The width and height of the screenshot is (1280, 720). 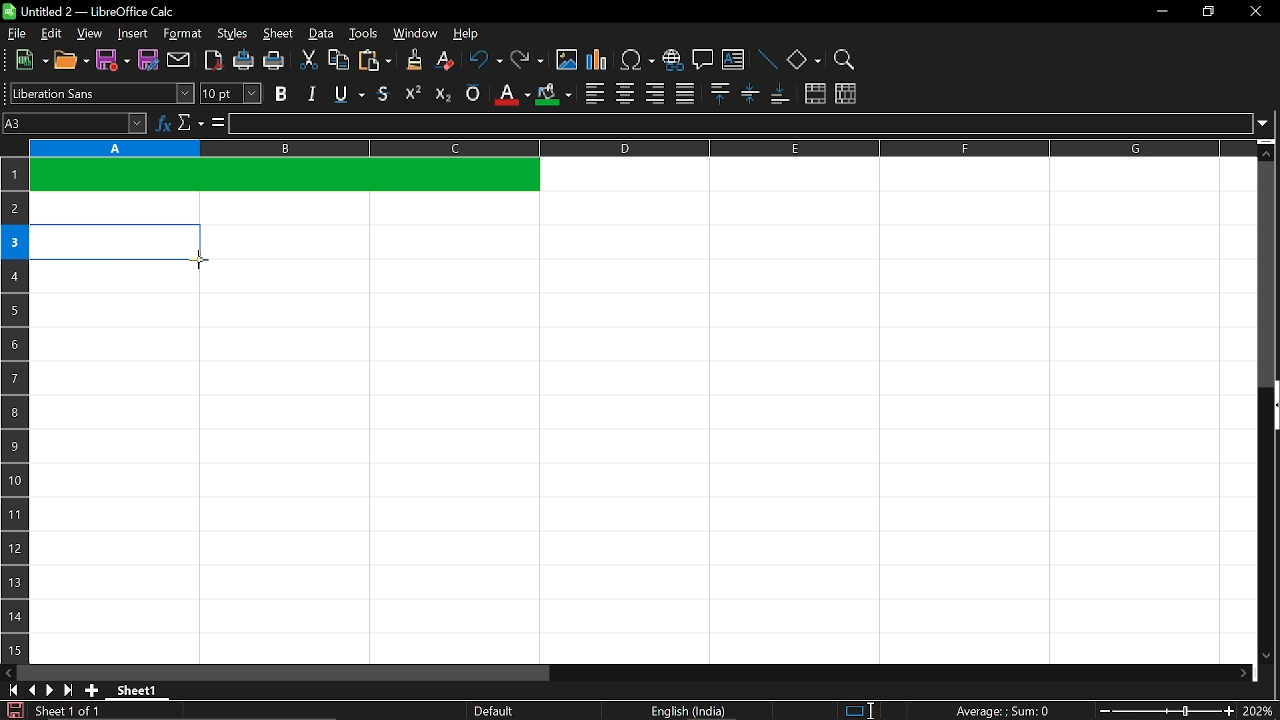 What do you see at coordinates (12, 387) in the screenshot?
I see `rows` at bounding box center [12, 387].